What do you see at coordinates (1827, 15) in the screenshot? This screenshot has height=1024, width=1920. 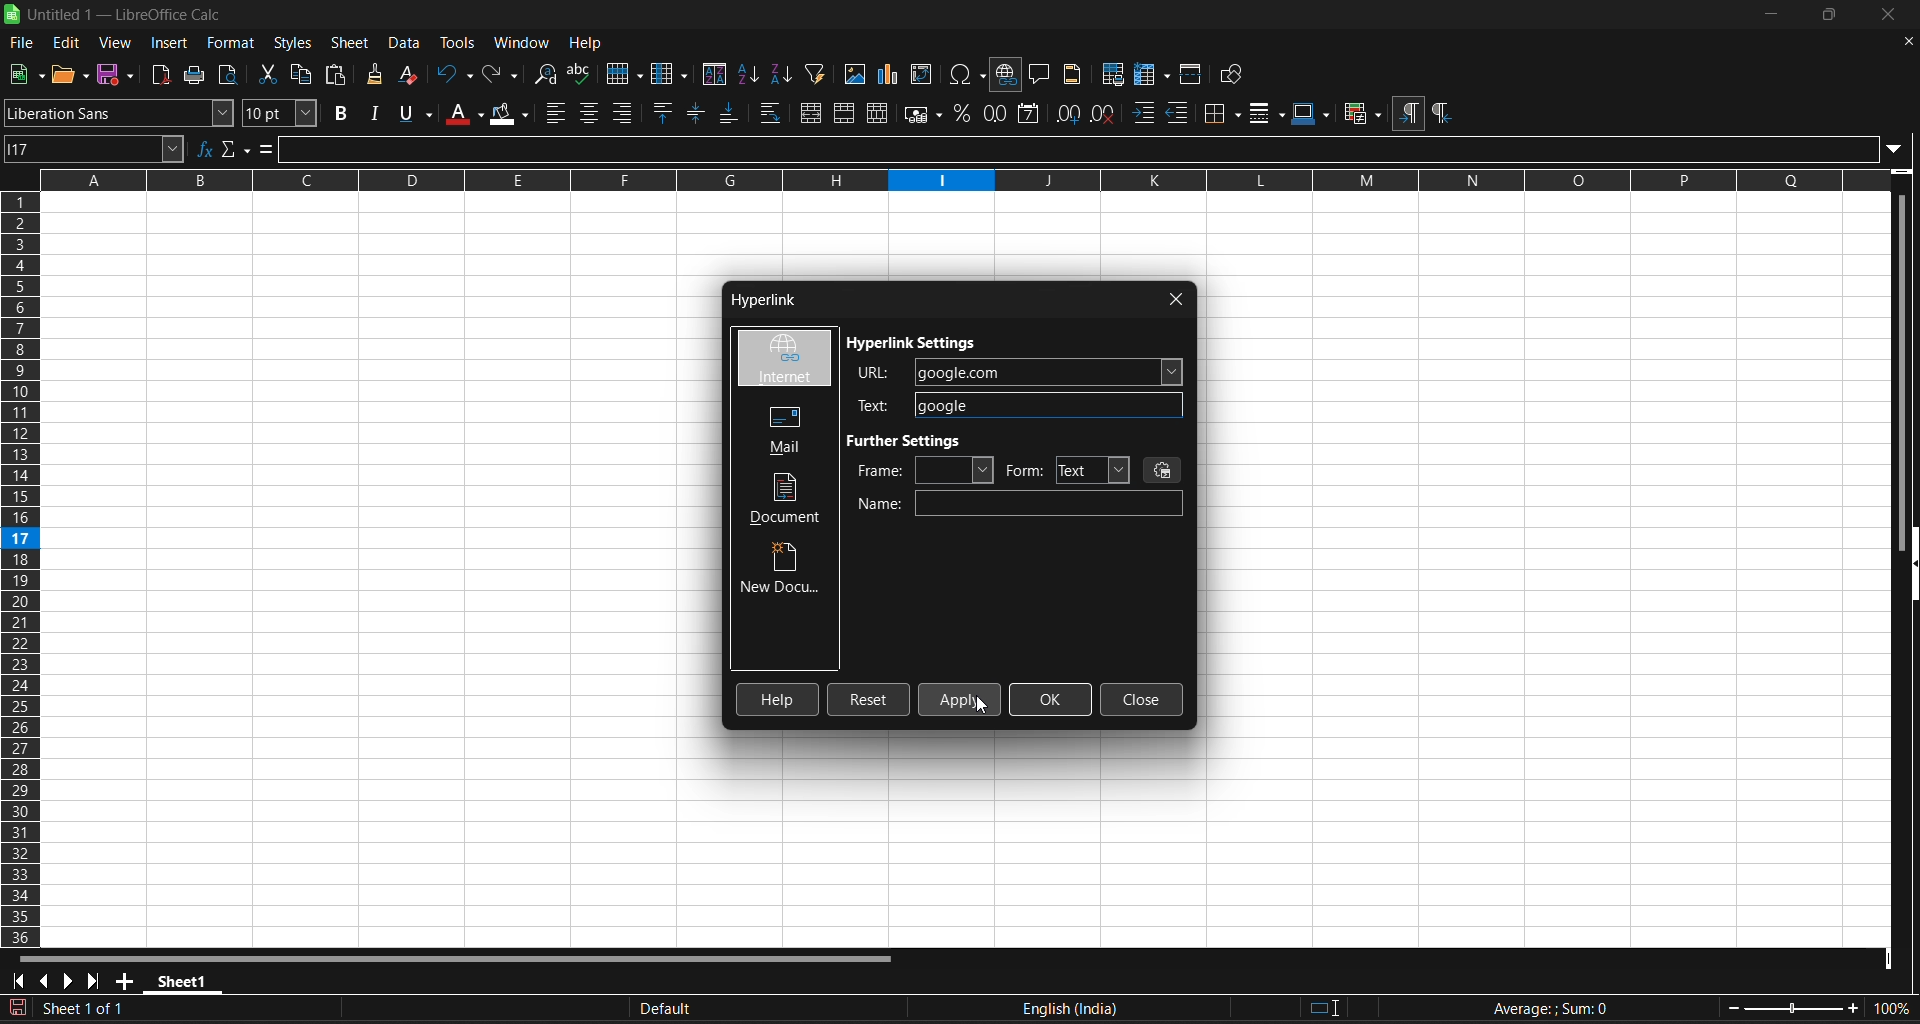 I see `maximize` at bounding box center [1827, 15].